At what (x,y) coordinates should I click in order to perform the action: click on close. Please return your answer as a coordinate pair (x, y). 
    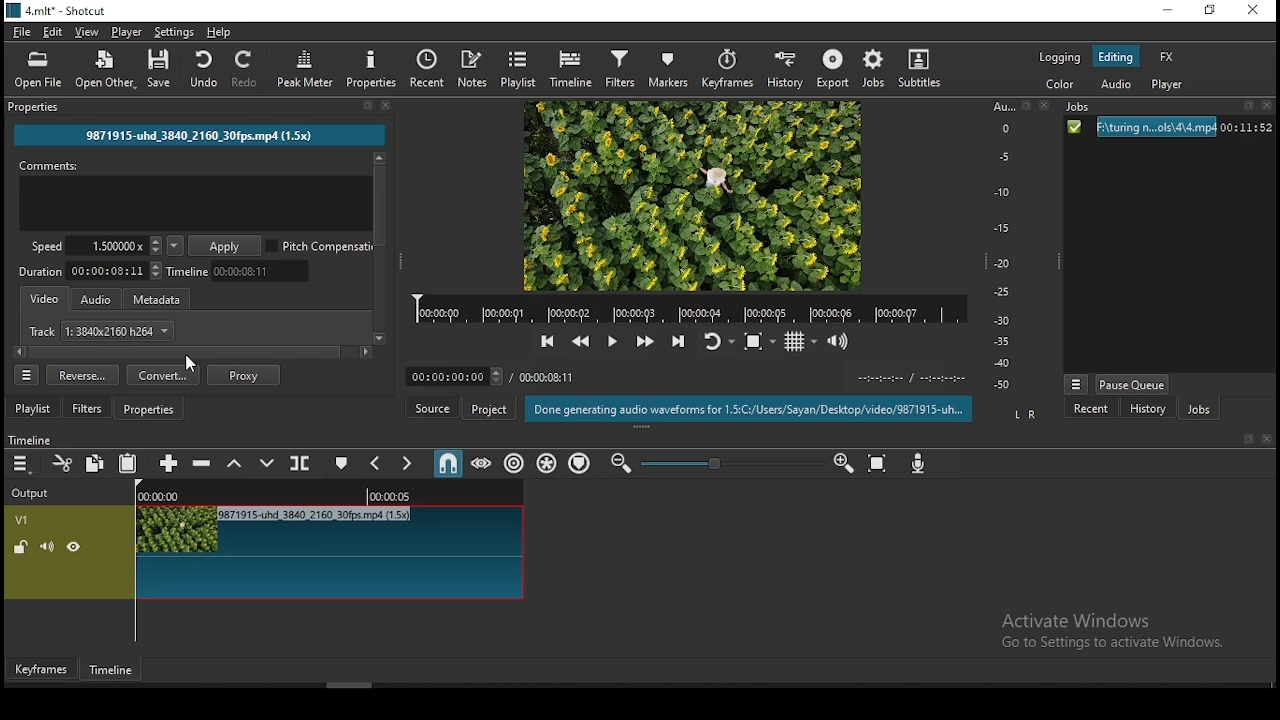
    Looking at the image, I should click on (1268, 439).